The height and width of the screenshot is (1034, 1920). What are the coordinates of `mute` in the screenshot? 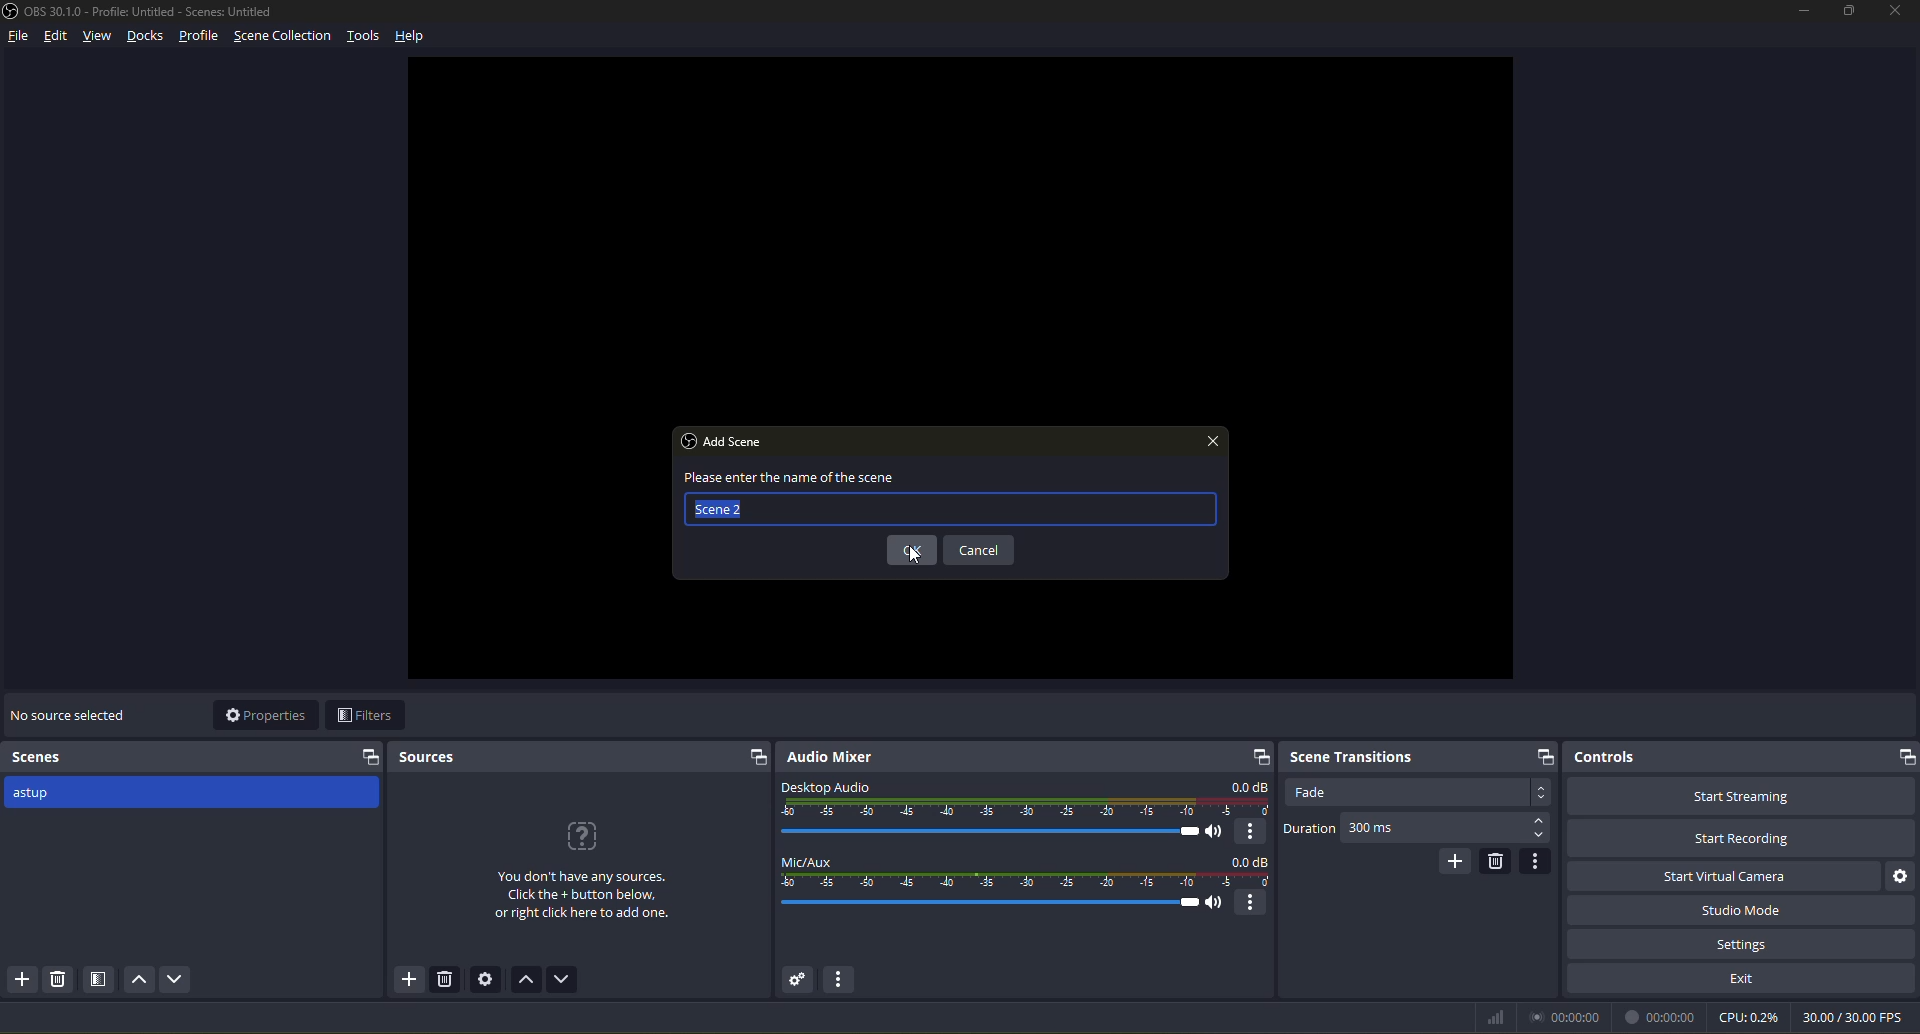 It's located at (1214, 832).